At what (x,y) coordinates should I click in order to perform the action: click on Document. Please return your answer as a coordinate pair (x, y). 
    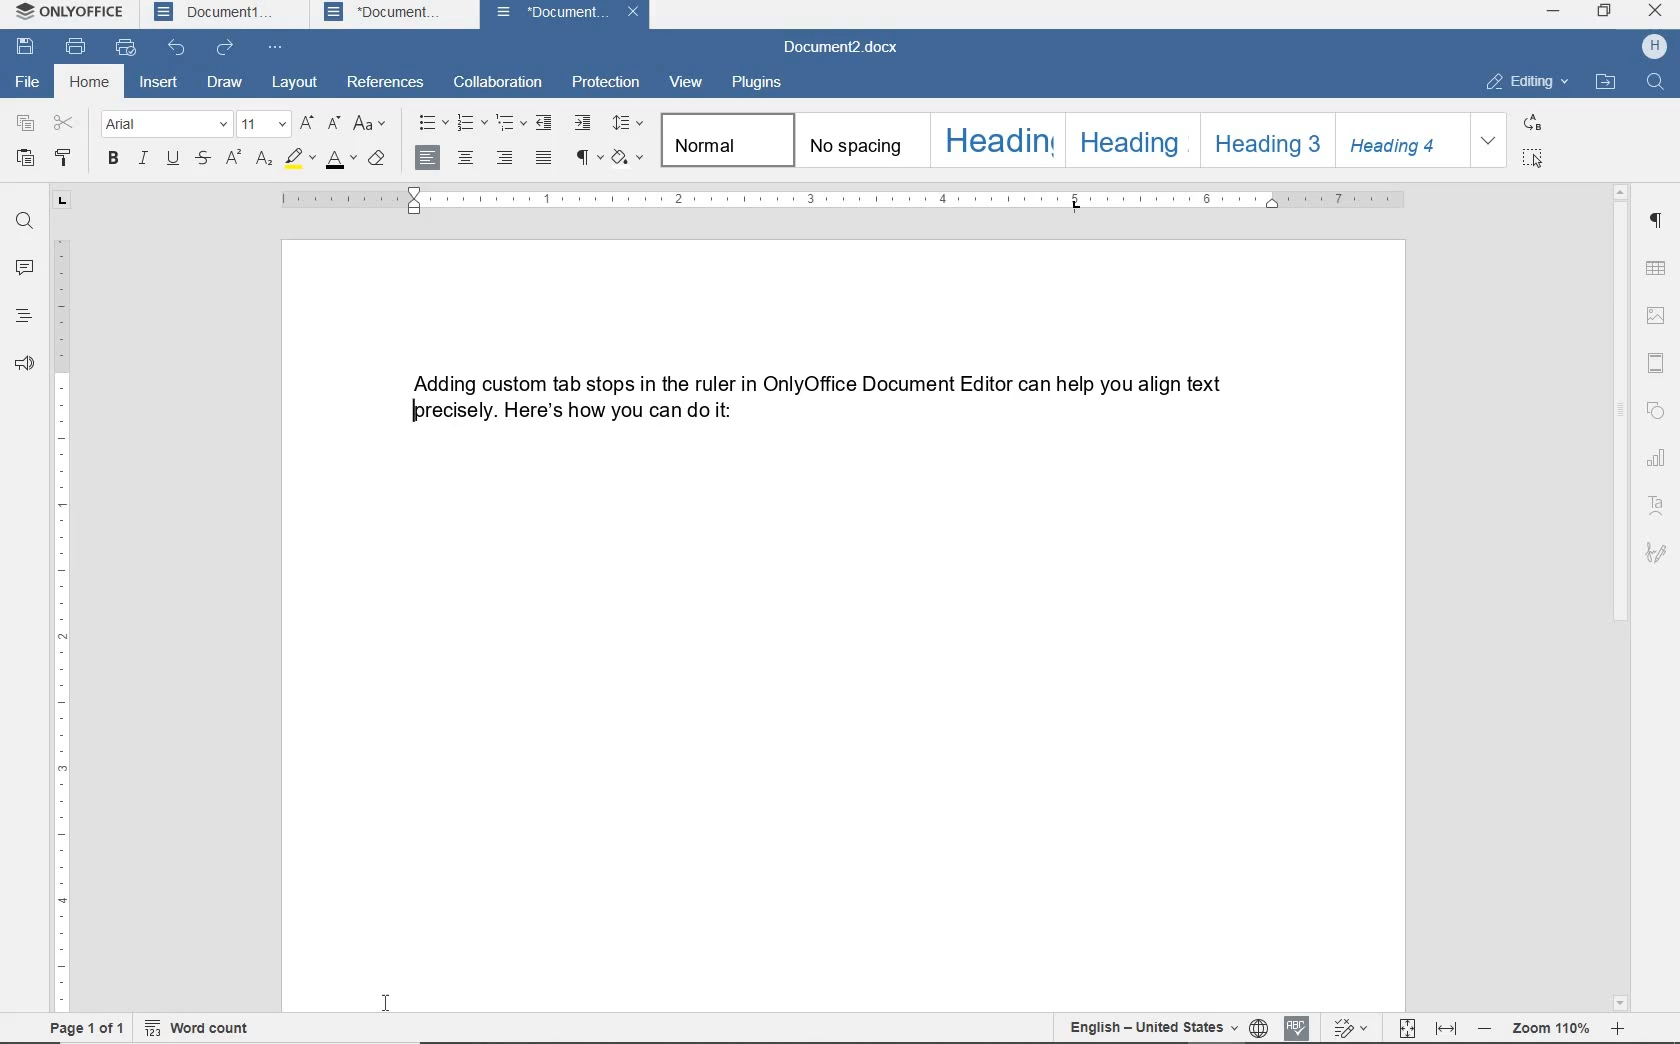
    Looking at the image, I should click on (556, 14).